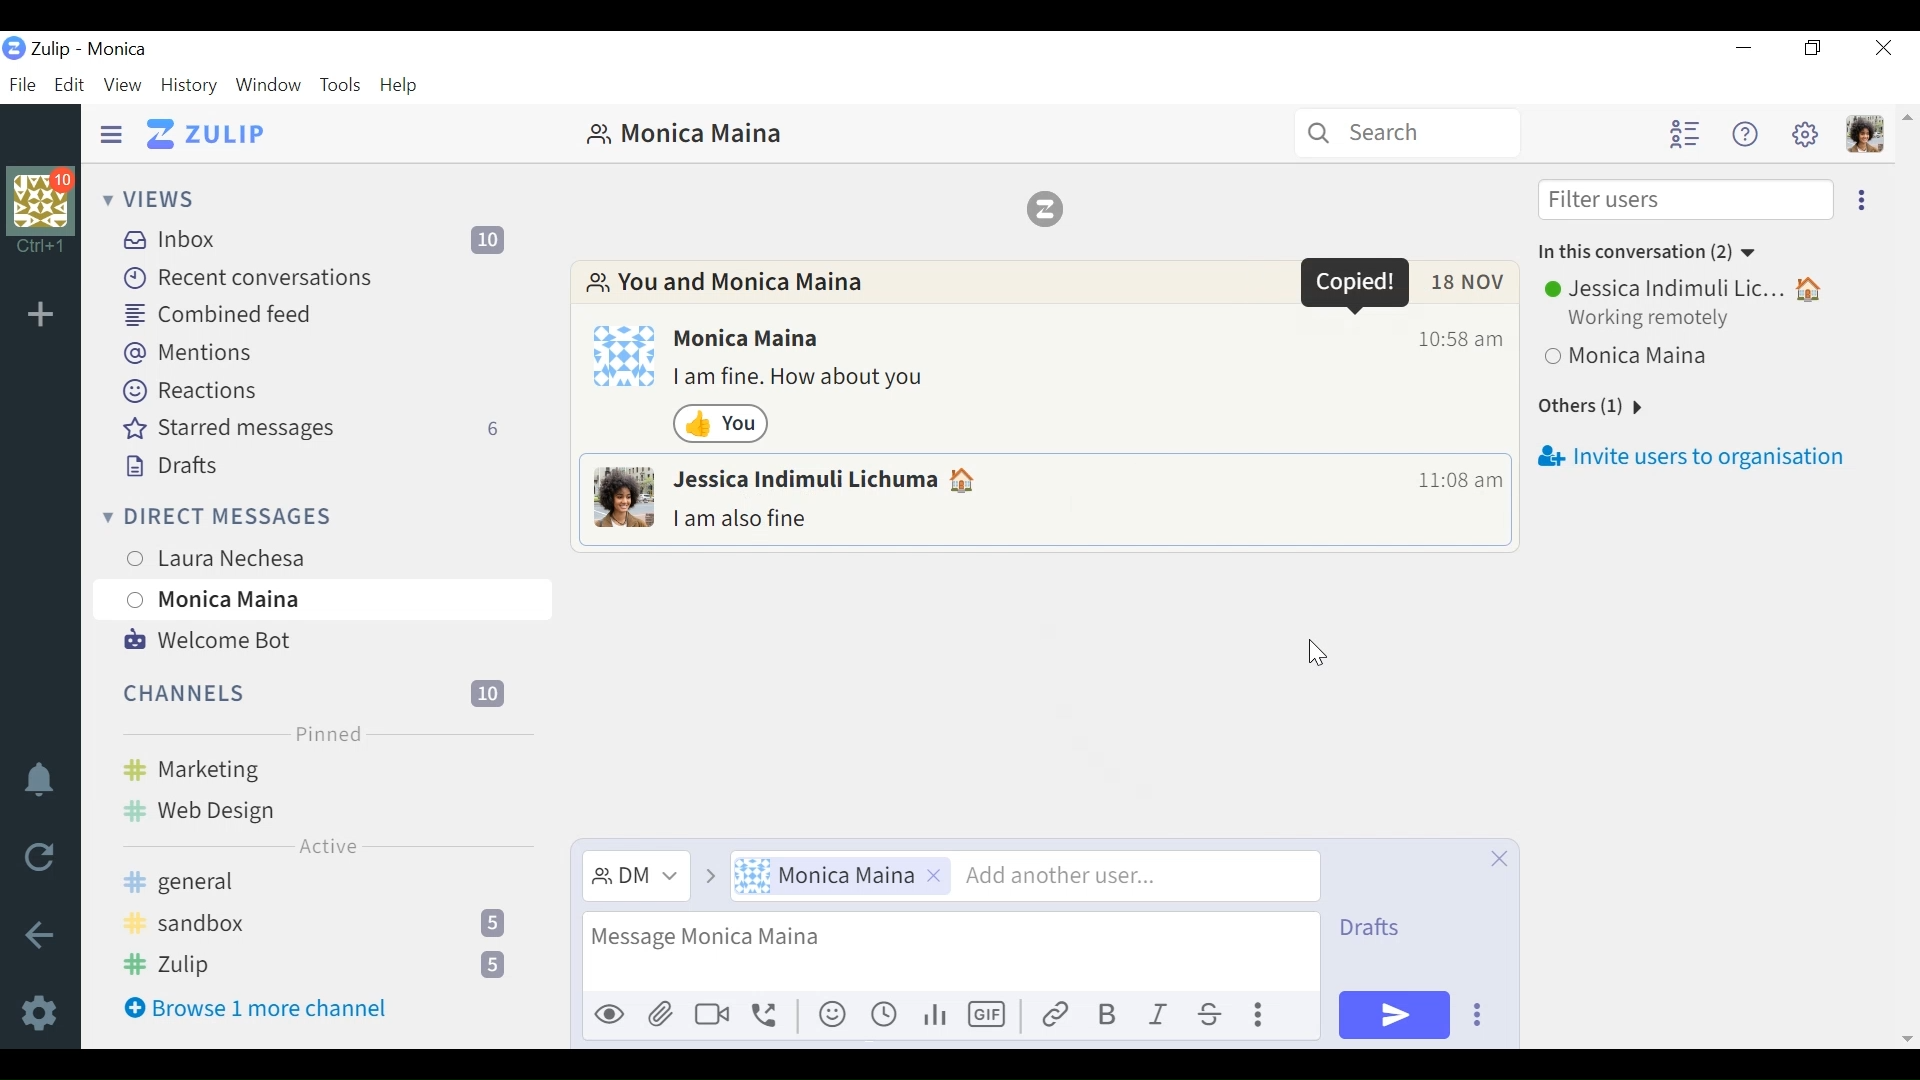 The image size is (1920, 1080). I want to click on Monica Maina, so click(319, 599).